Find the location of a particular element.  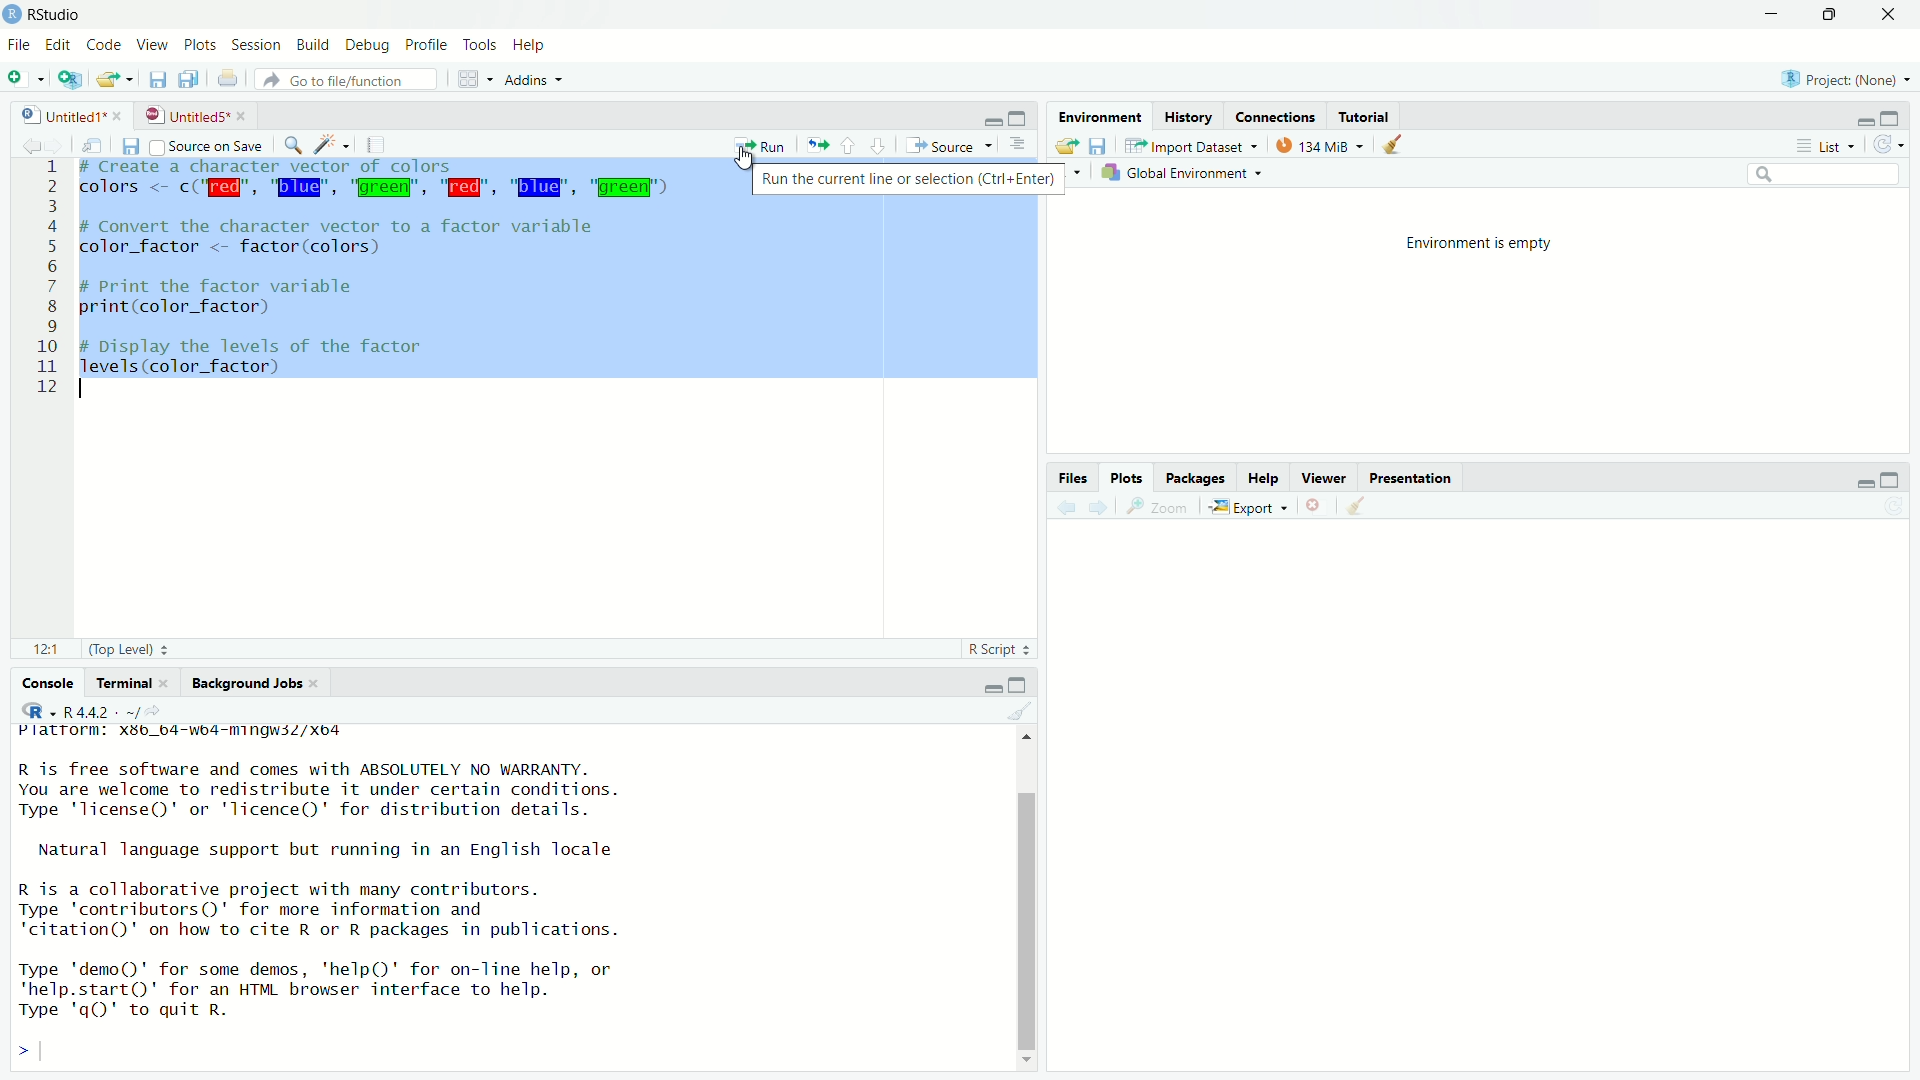

R is a collaborative project with many contributors.
Type 'contributors()' for more information and
"citation()' on how to cite R or R packages in publications. is located at coordinates (348, 907).